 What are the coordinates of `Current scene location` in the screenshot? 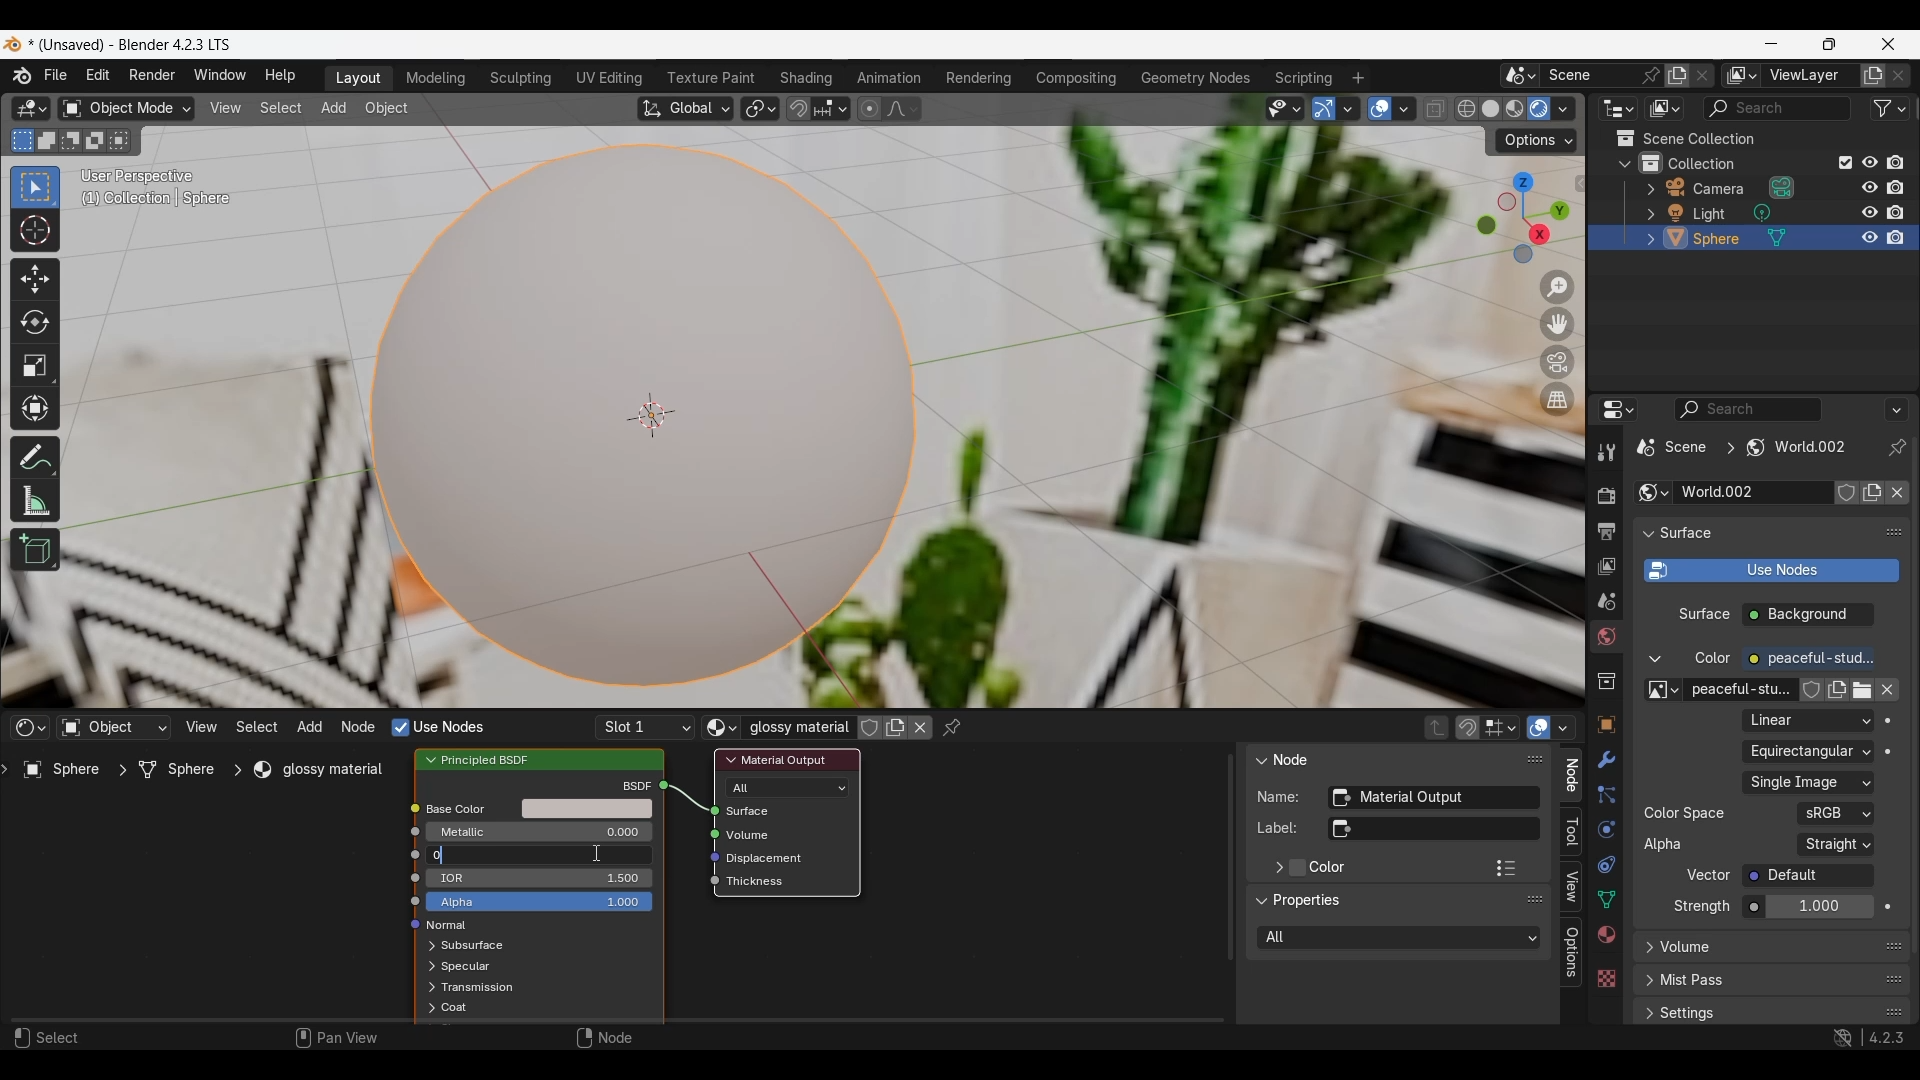 It's located at (1743, 447).